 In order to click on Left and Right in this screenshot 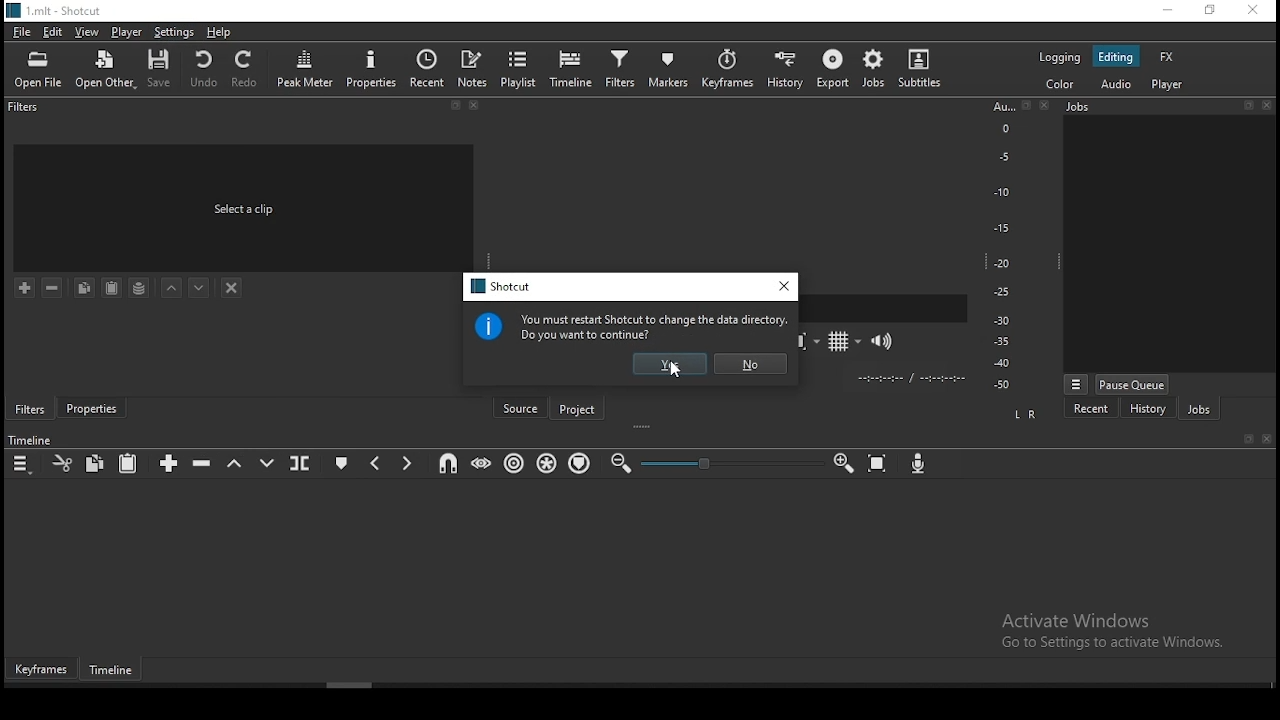, I will do `click(1028, 414)`.